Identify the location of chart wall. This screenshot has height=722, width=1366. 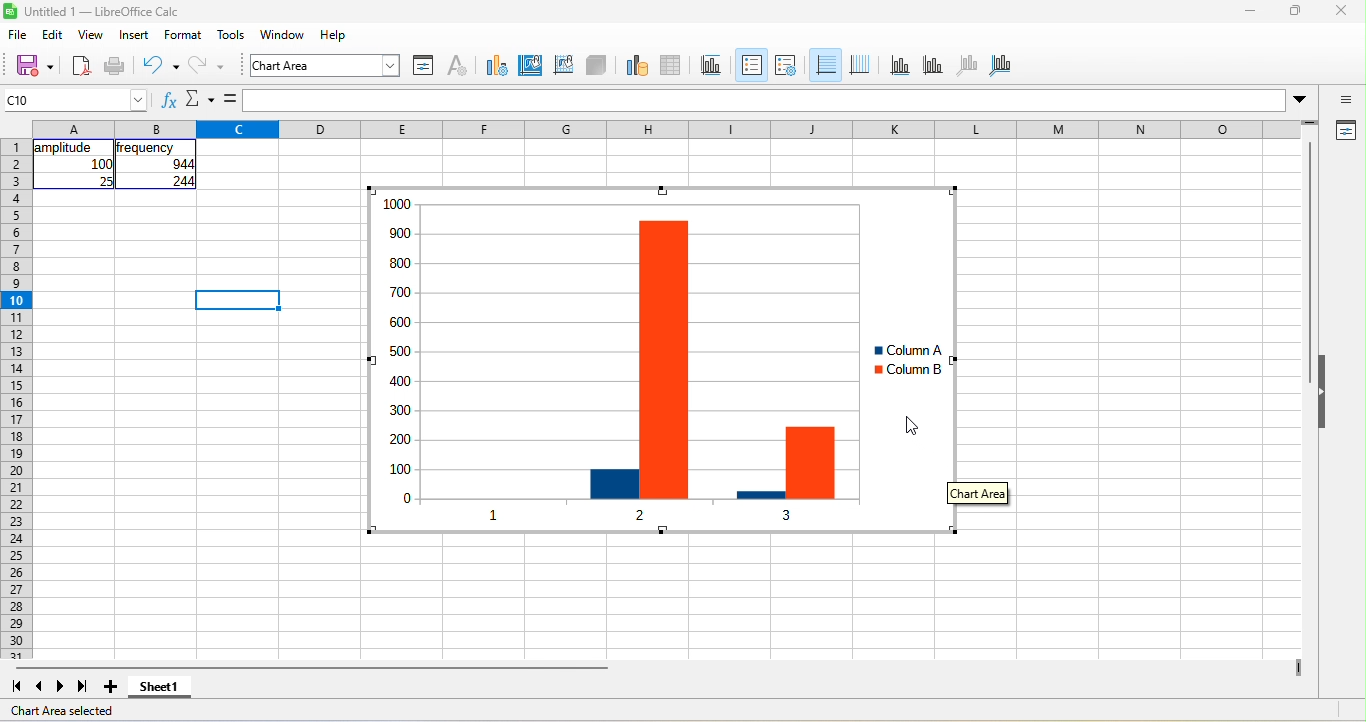
(563, 66).